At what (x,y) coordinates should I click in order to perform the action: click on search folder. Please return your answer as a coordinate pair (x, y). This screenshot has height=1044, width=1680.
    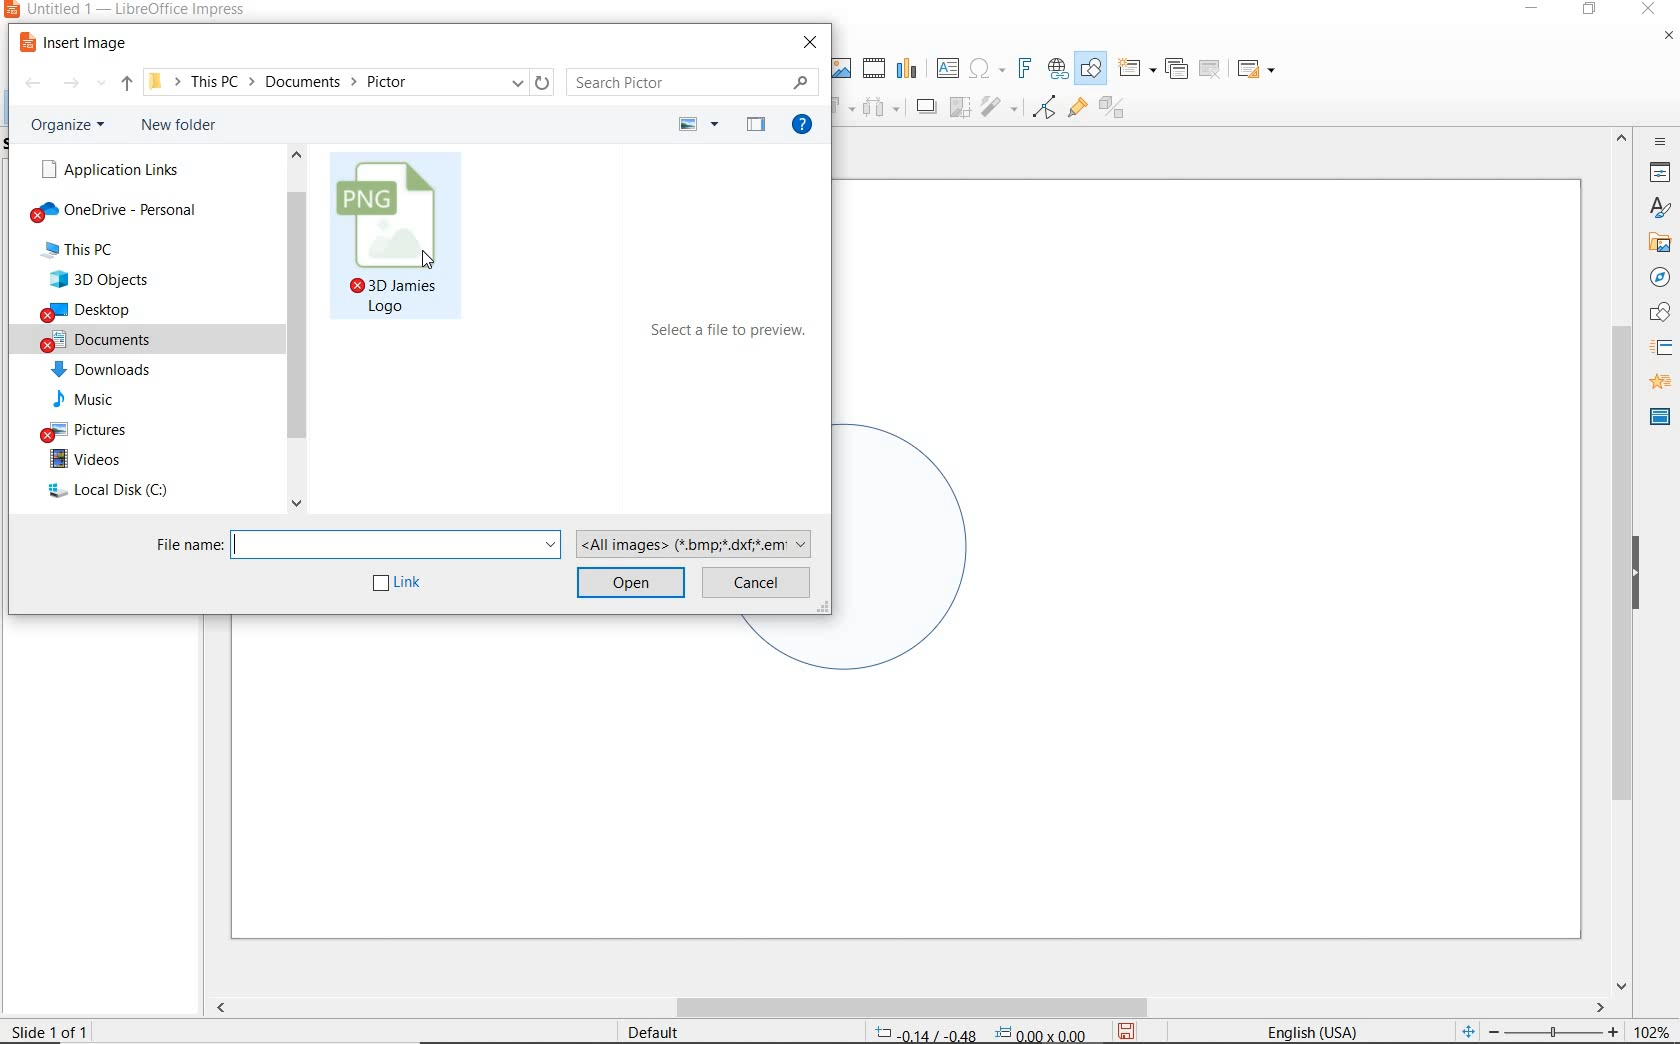
    Looking at the image, I should click on (693, 82).